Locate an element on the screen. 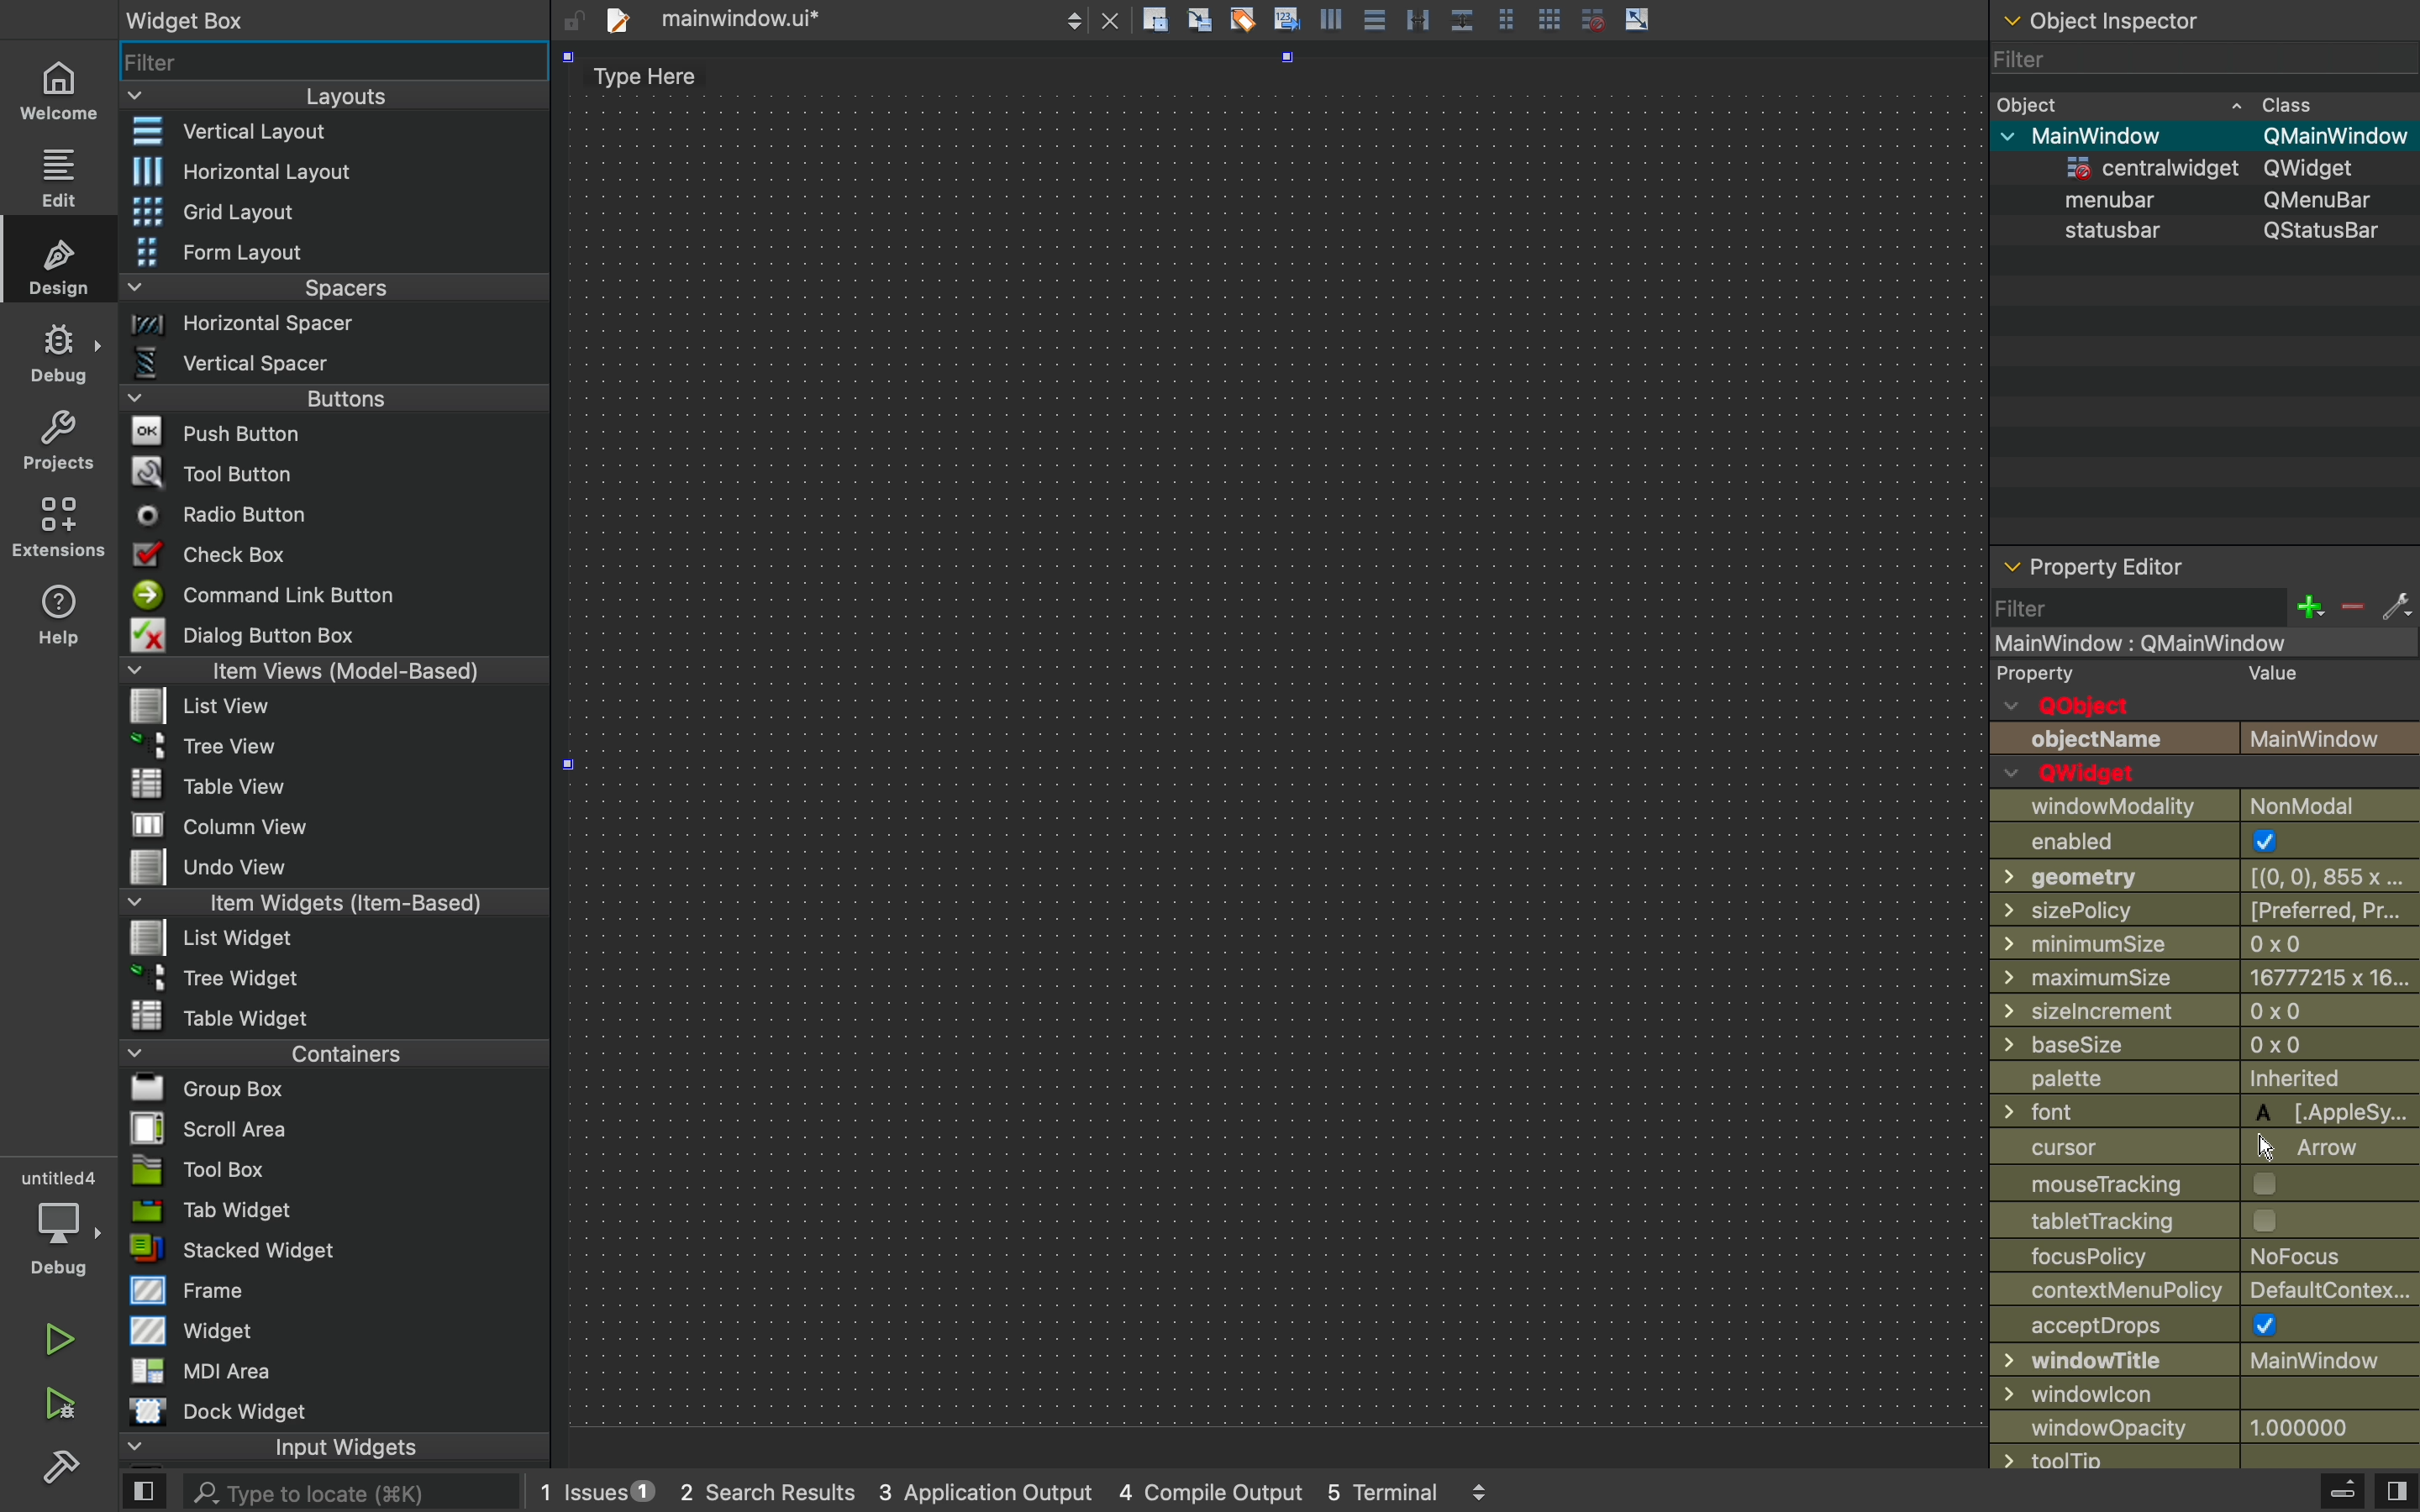 Image resolution: width=2420 pixels, height=1512 pixels. tree widget is located at coordinates (337, 976).